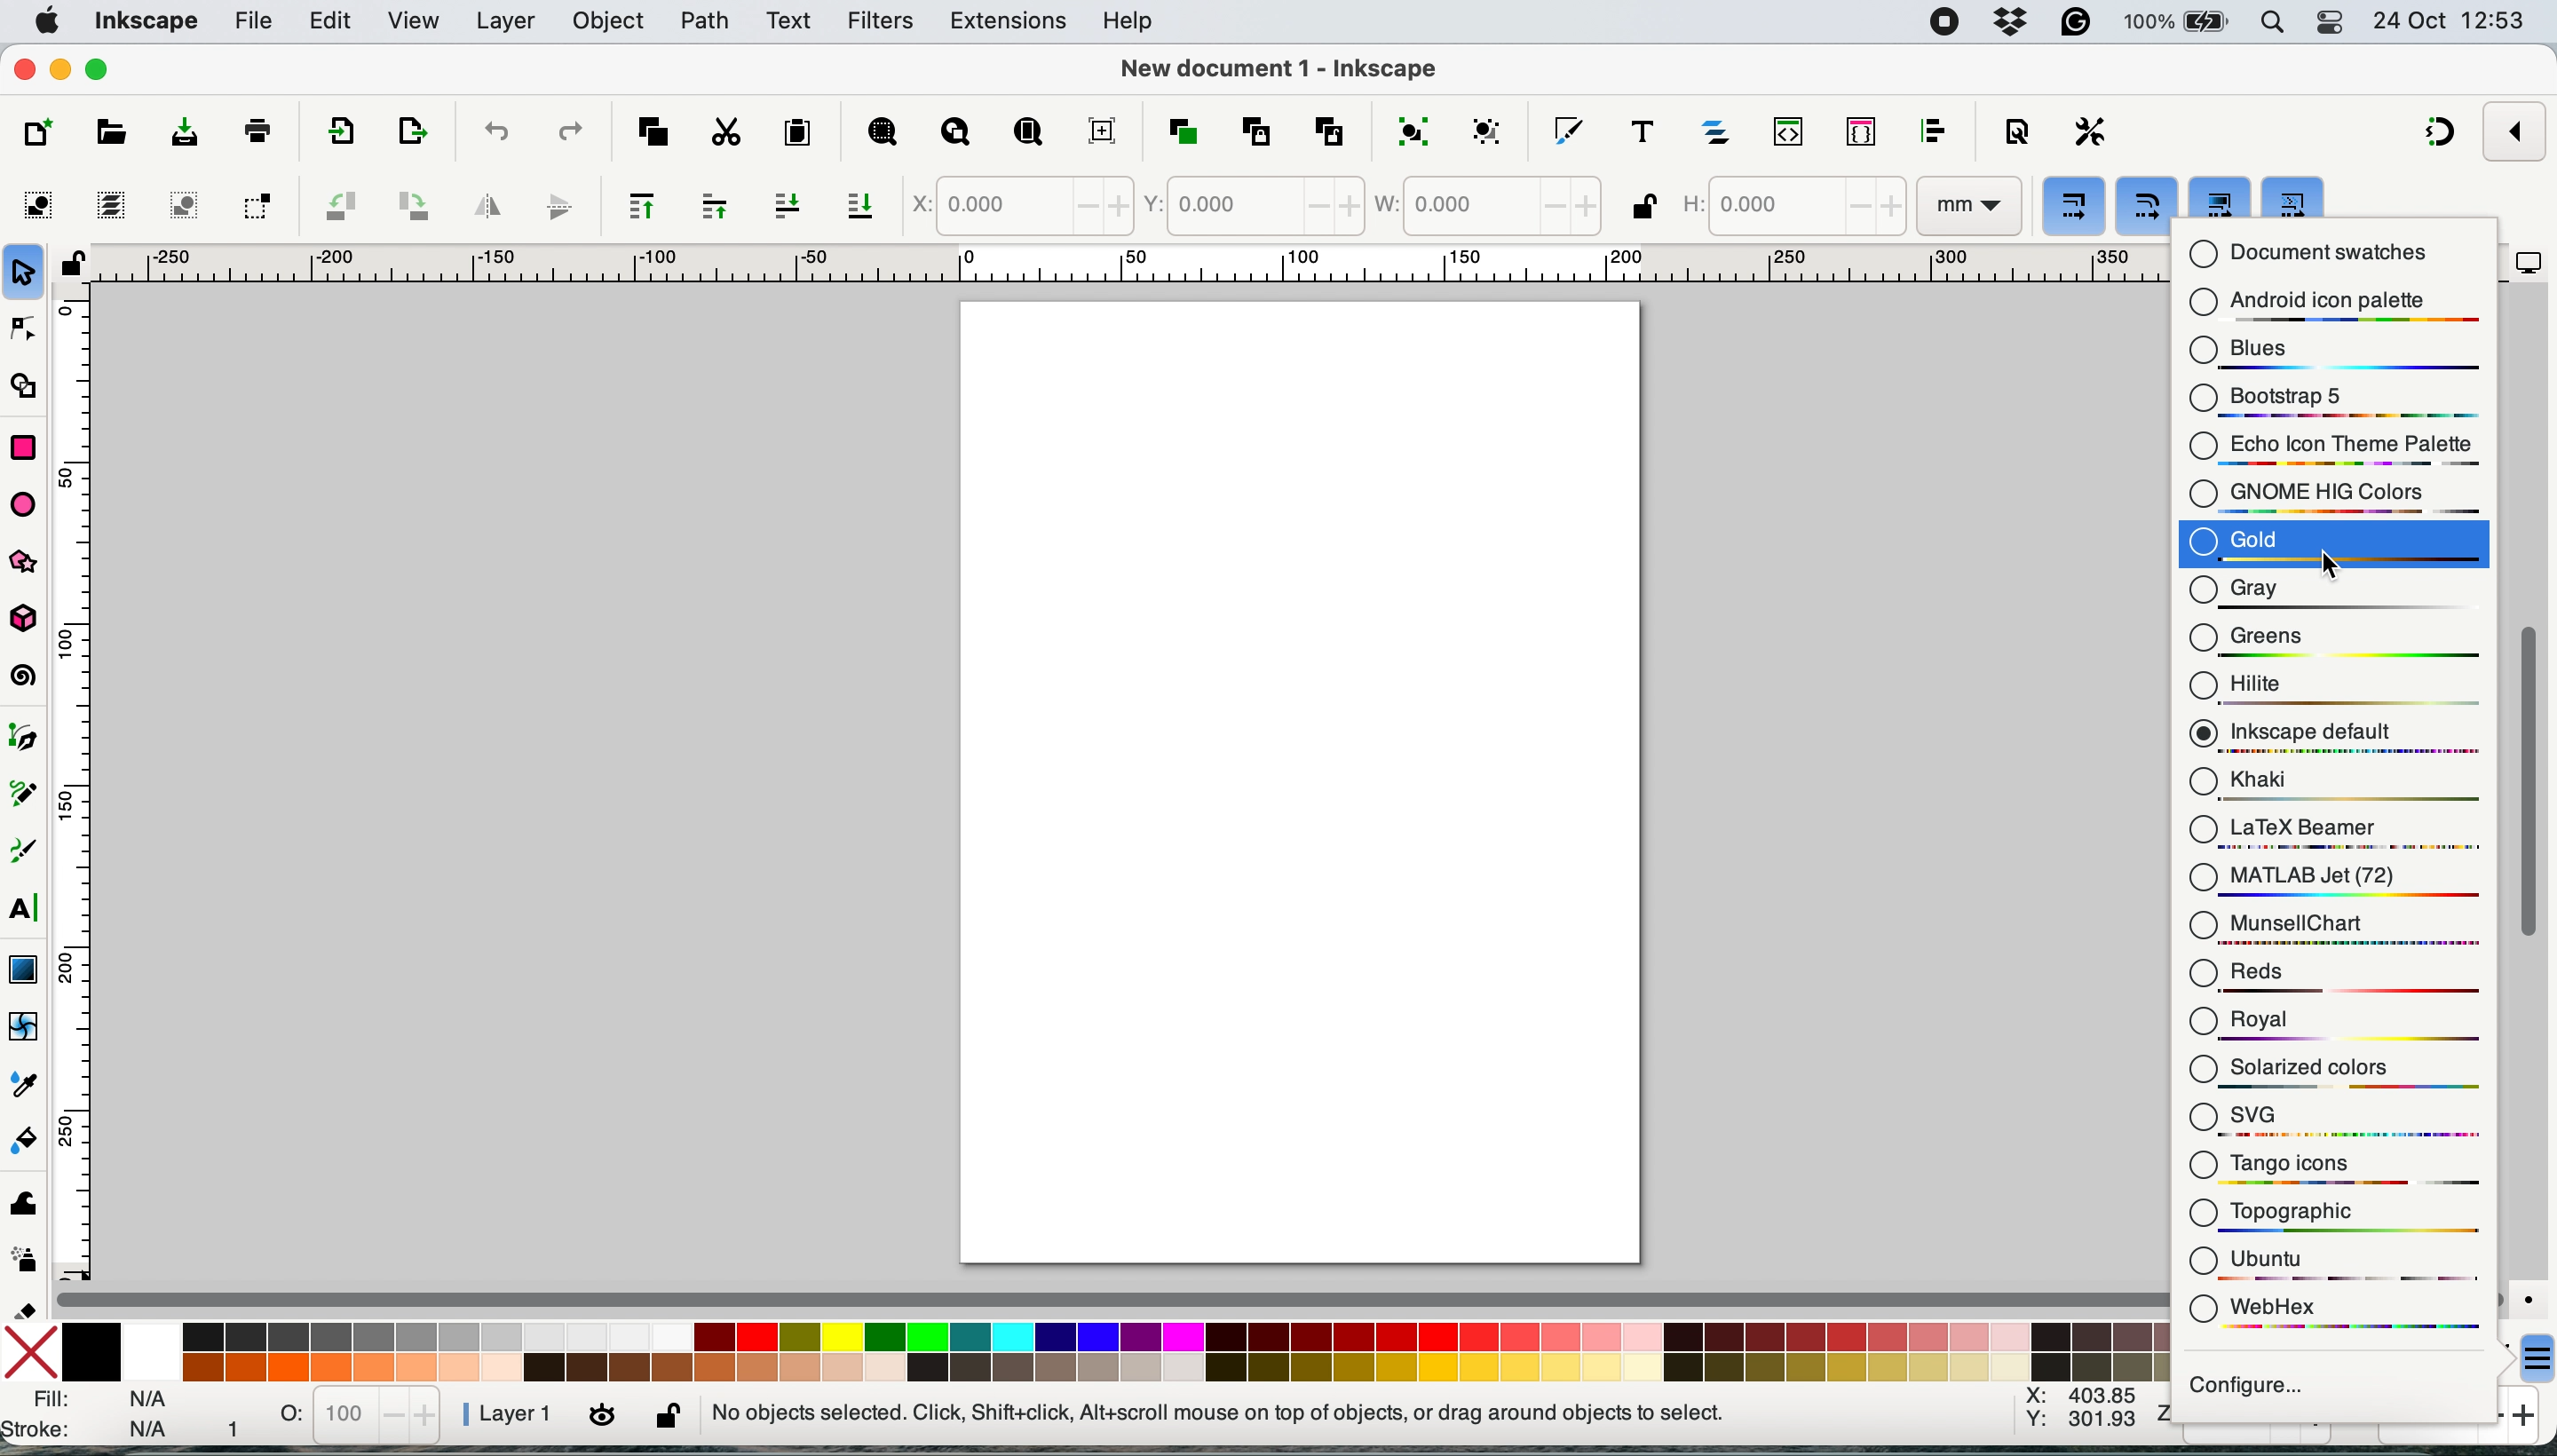 This screenshot has width=2557, height=1456. What do you see at coordinates (793, 135) in the screenshot?
I see `paste` at bounding box center [793, 135].